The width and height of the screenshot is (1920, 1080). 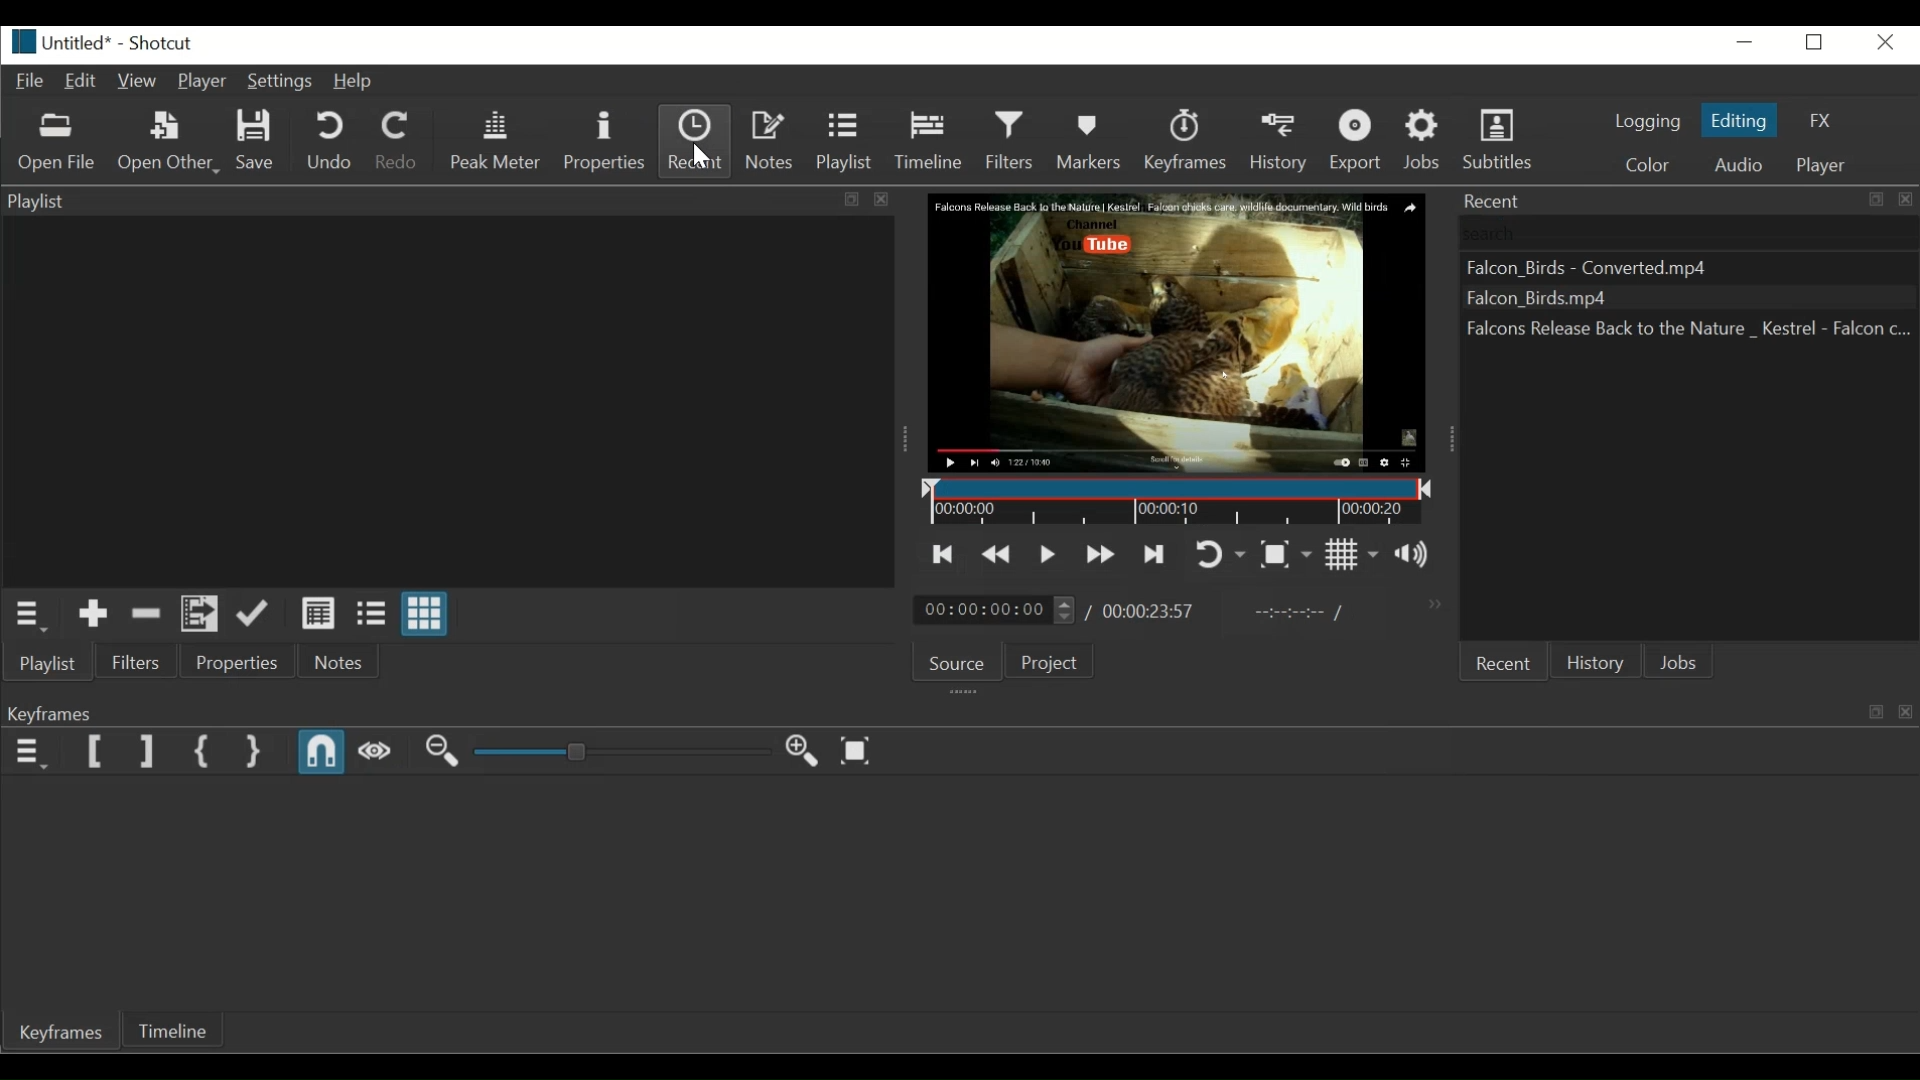 I want to click on Playlist, so click(x=46, y=665).